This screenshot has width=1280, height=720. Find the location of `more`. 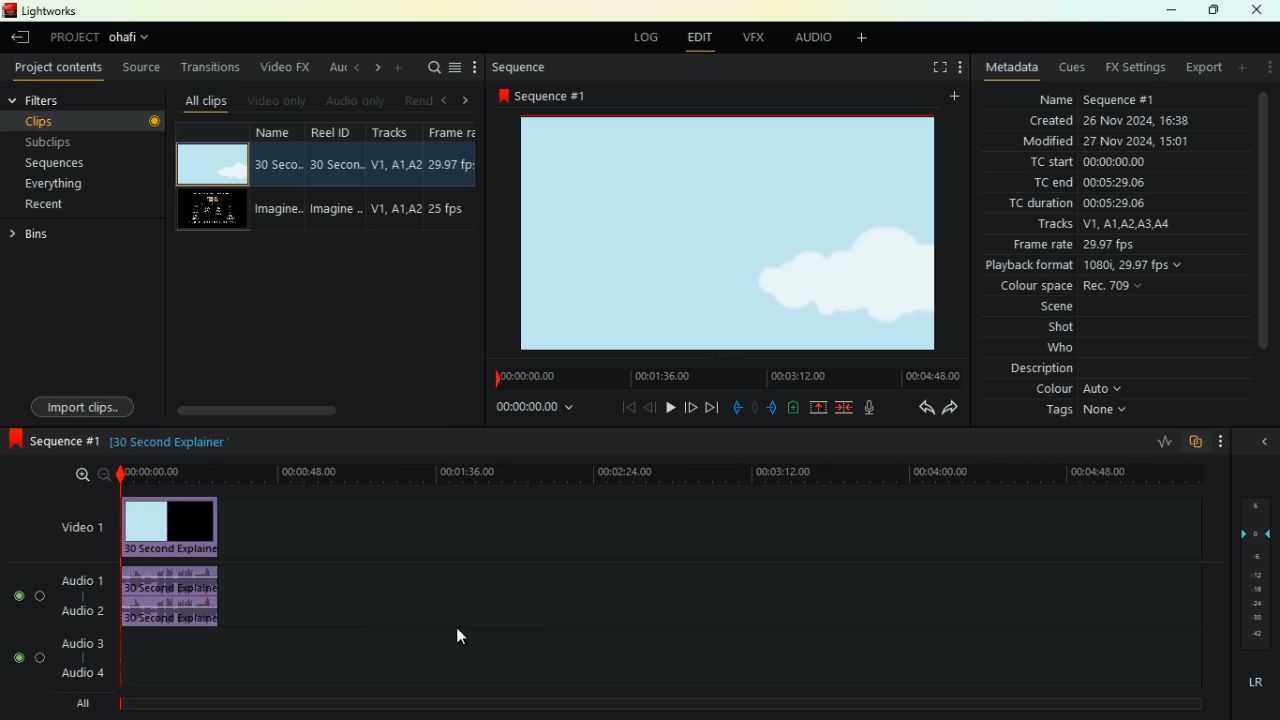

more is located at coordinates (474, 67).